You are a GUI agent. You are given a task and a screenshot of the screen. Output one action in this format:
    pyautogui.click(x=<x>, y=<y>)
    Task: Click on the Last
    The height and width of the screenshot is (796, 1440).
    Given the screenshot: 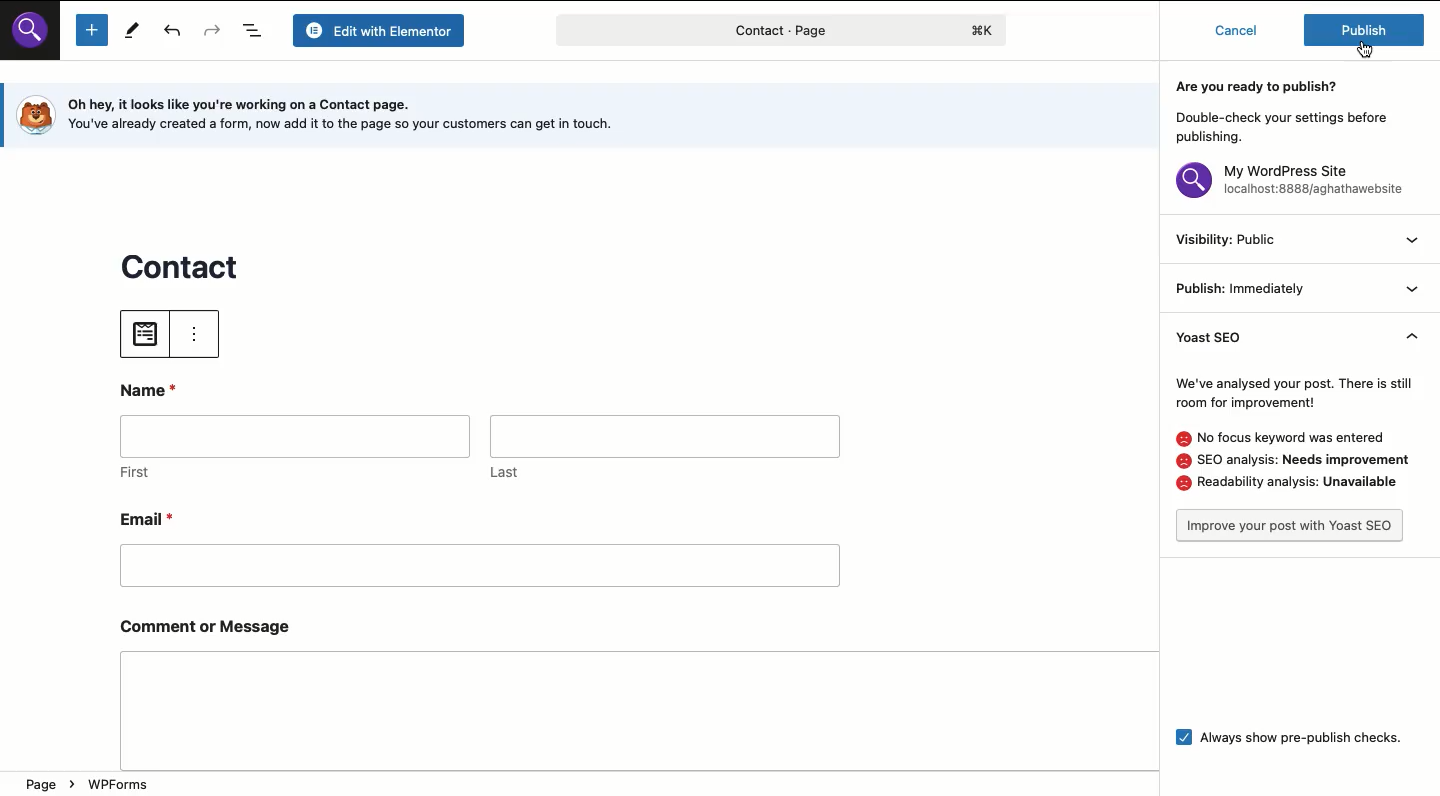 What is the action you would take?
    pyautogui.click(x=664, y=446)
    